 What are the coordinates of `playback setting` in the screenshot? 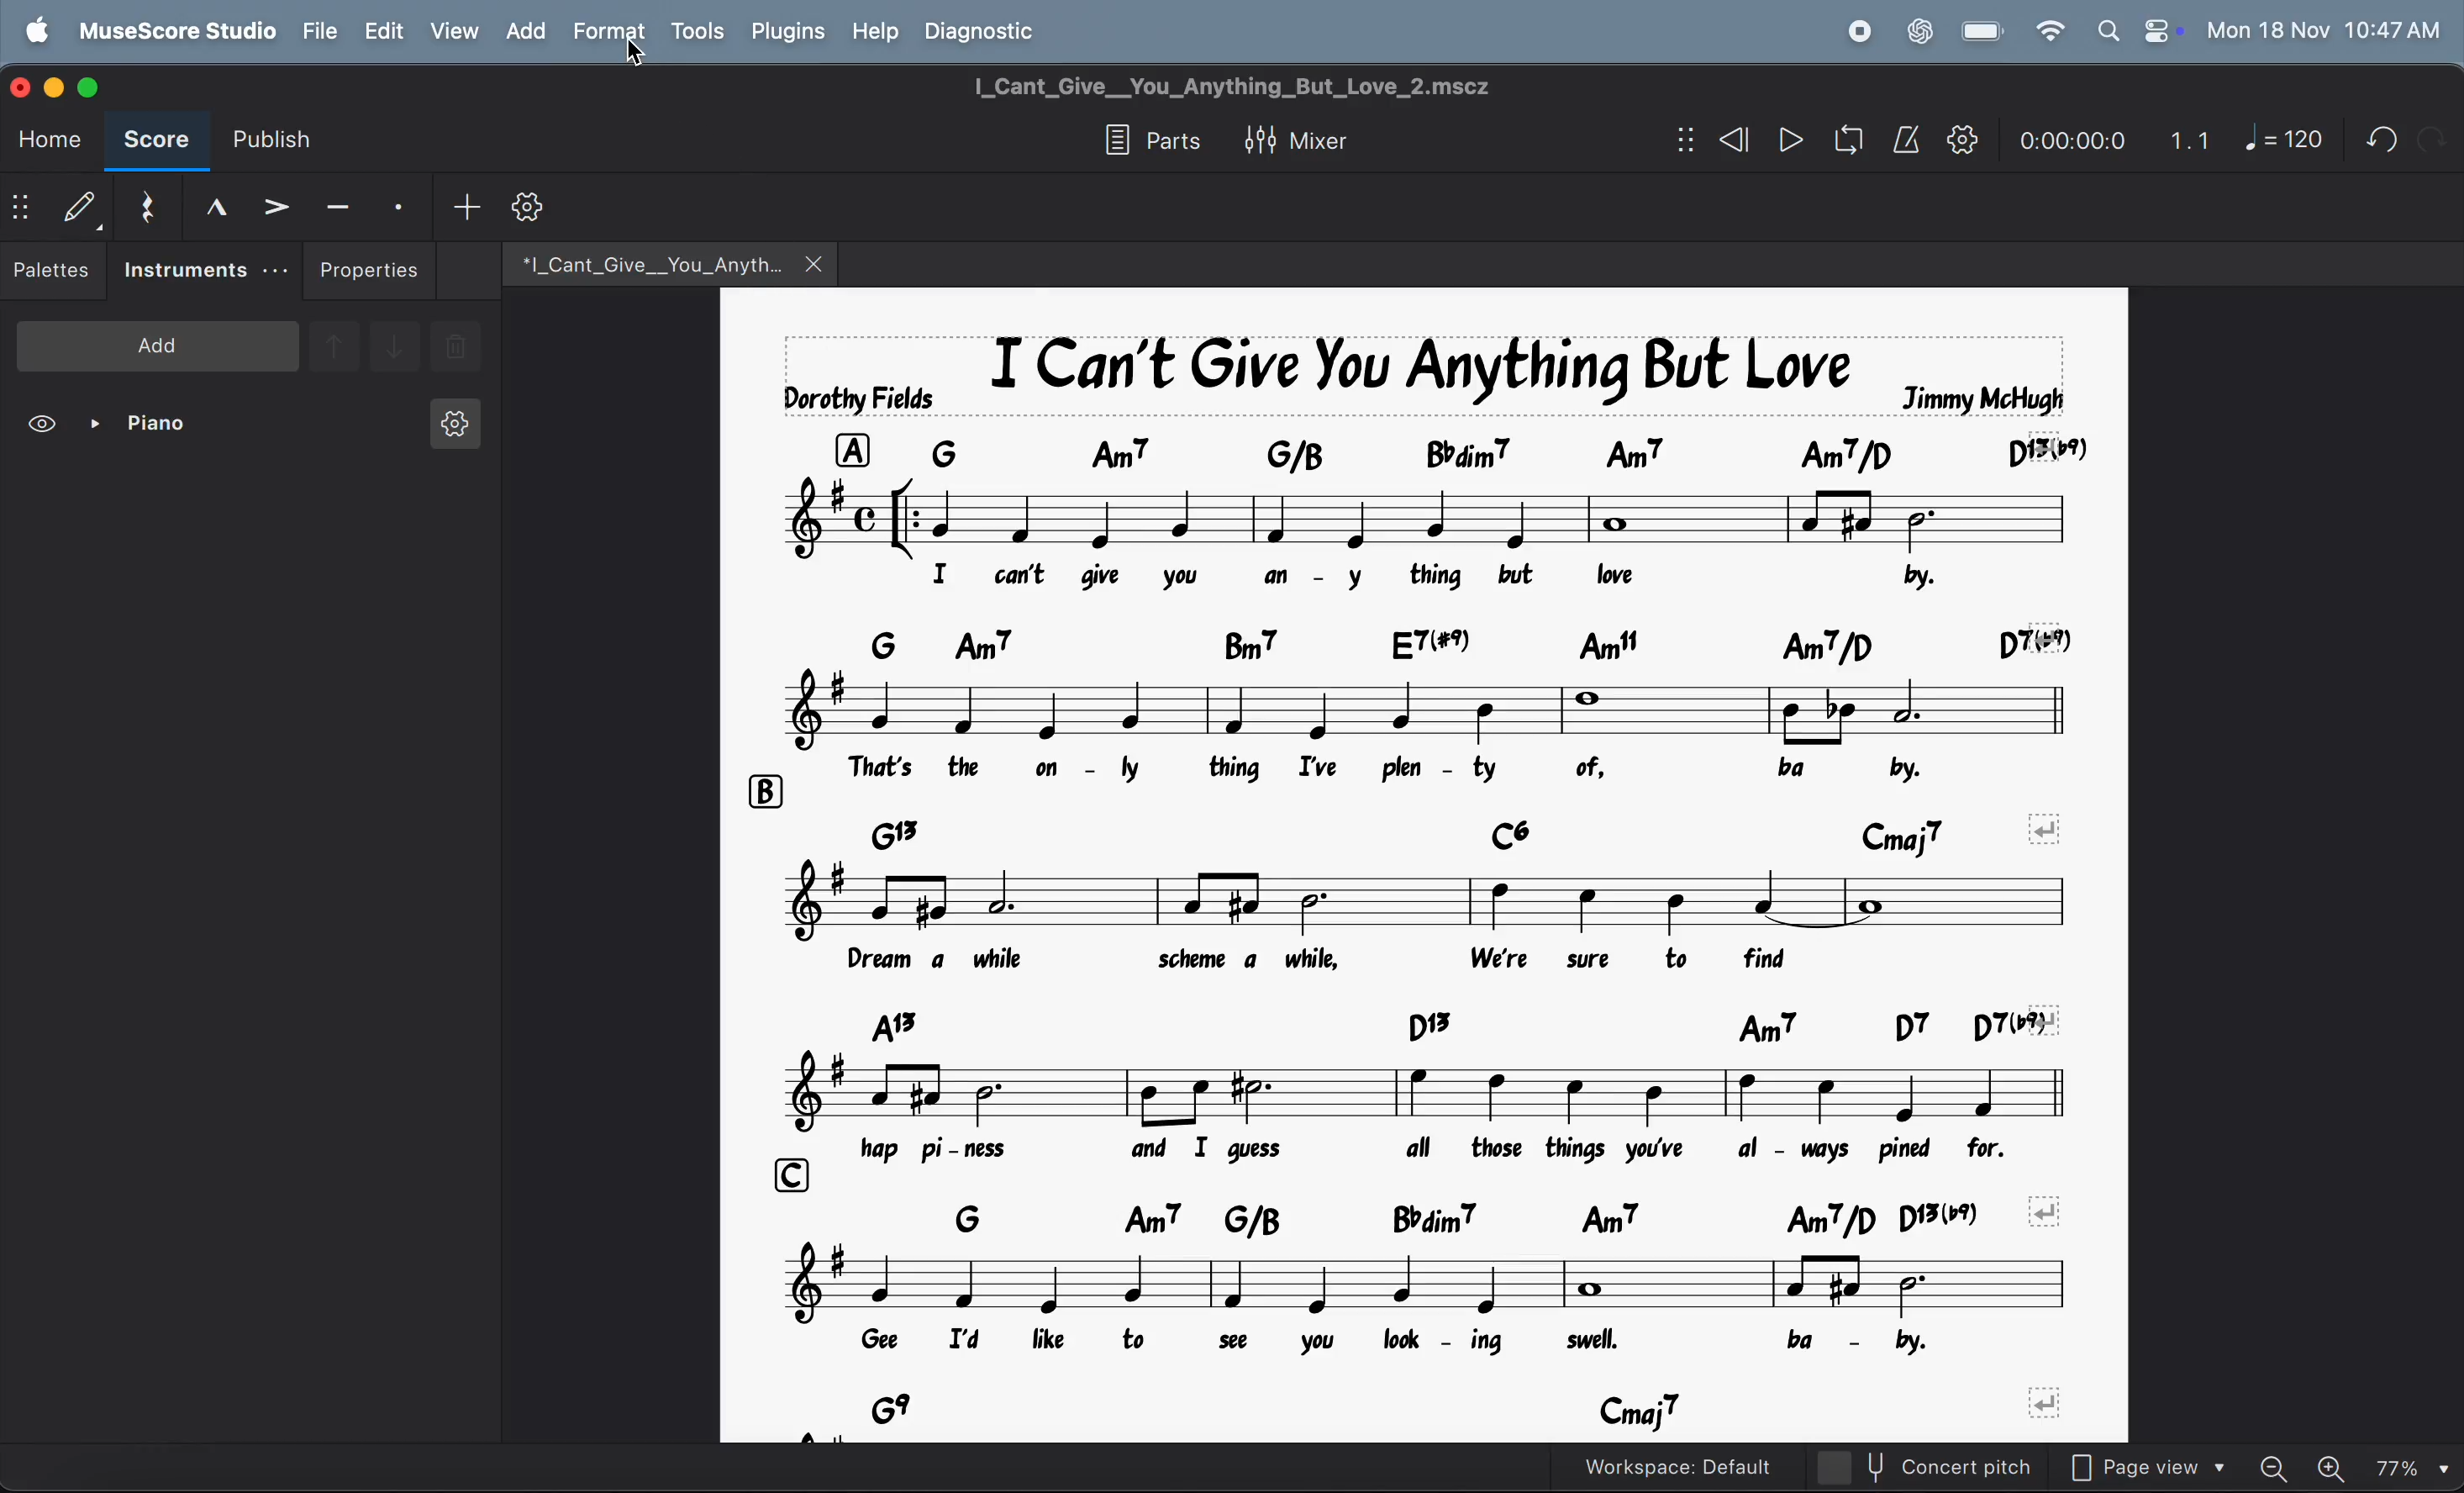 It's located at (1962, 139).